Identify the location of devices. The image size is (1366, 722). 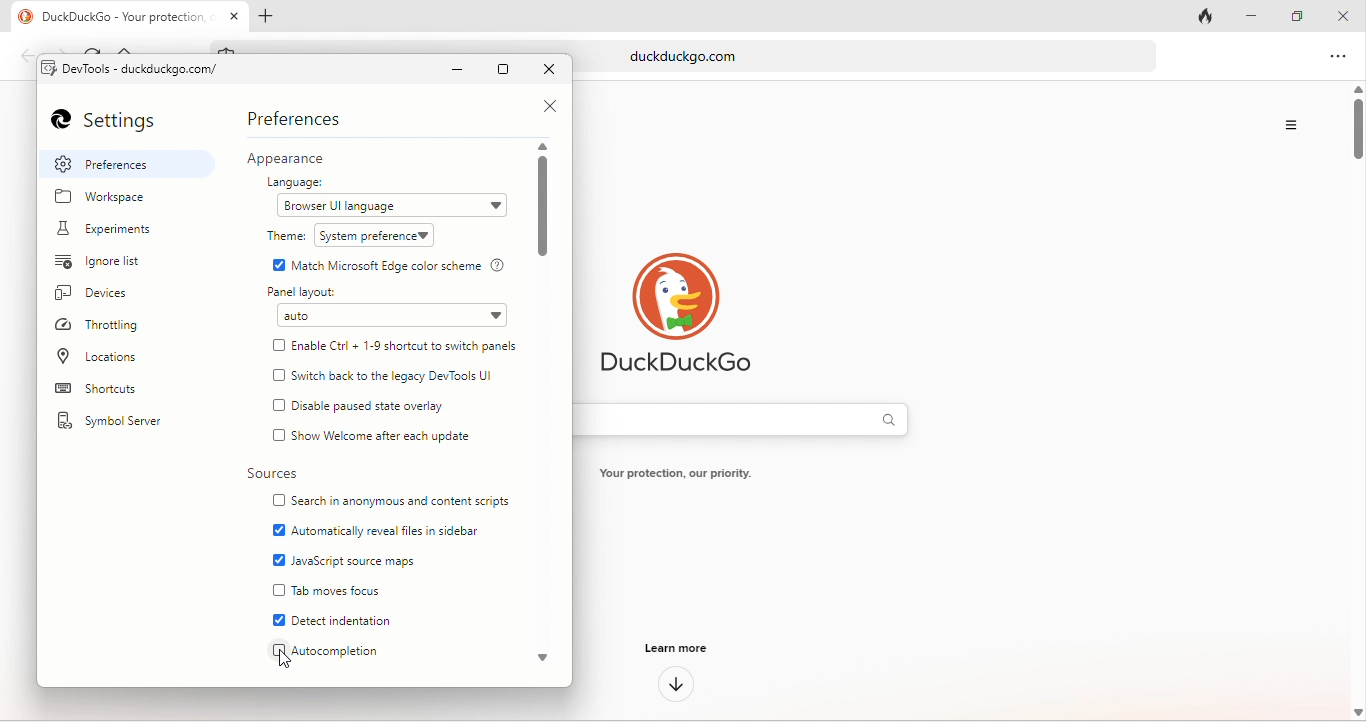
(107, 296).